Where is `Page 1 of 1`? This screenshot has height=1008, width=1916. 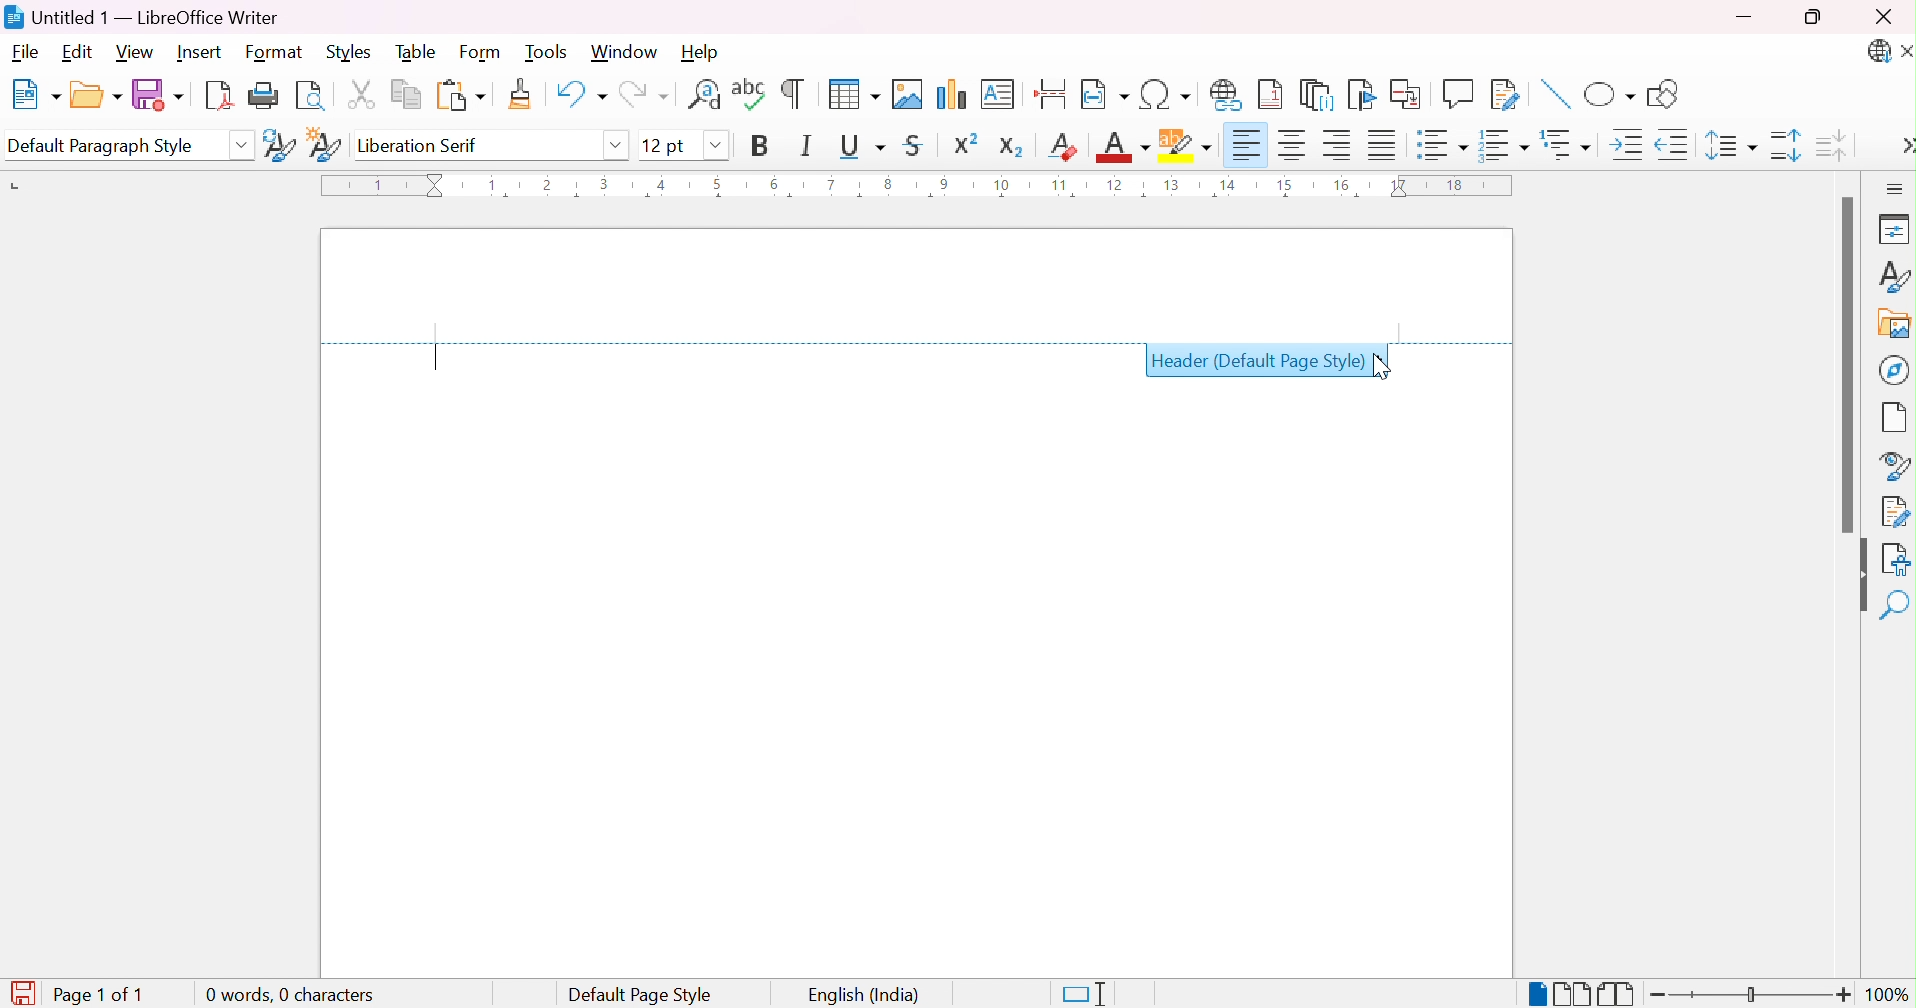
Page 1 of 1 is located at coordinates (74, 992).